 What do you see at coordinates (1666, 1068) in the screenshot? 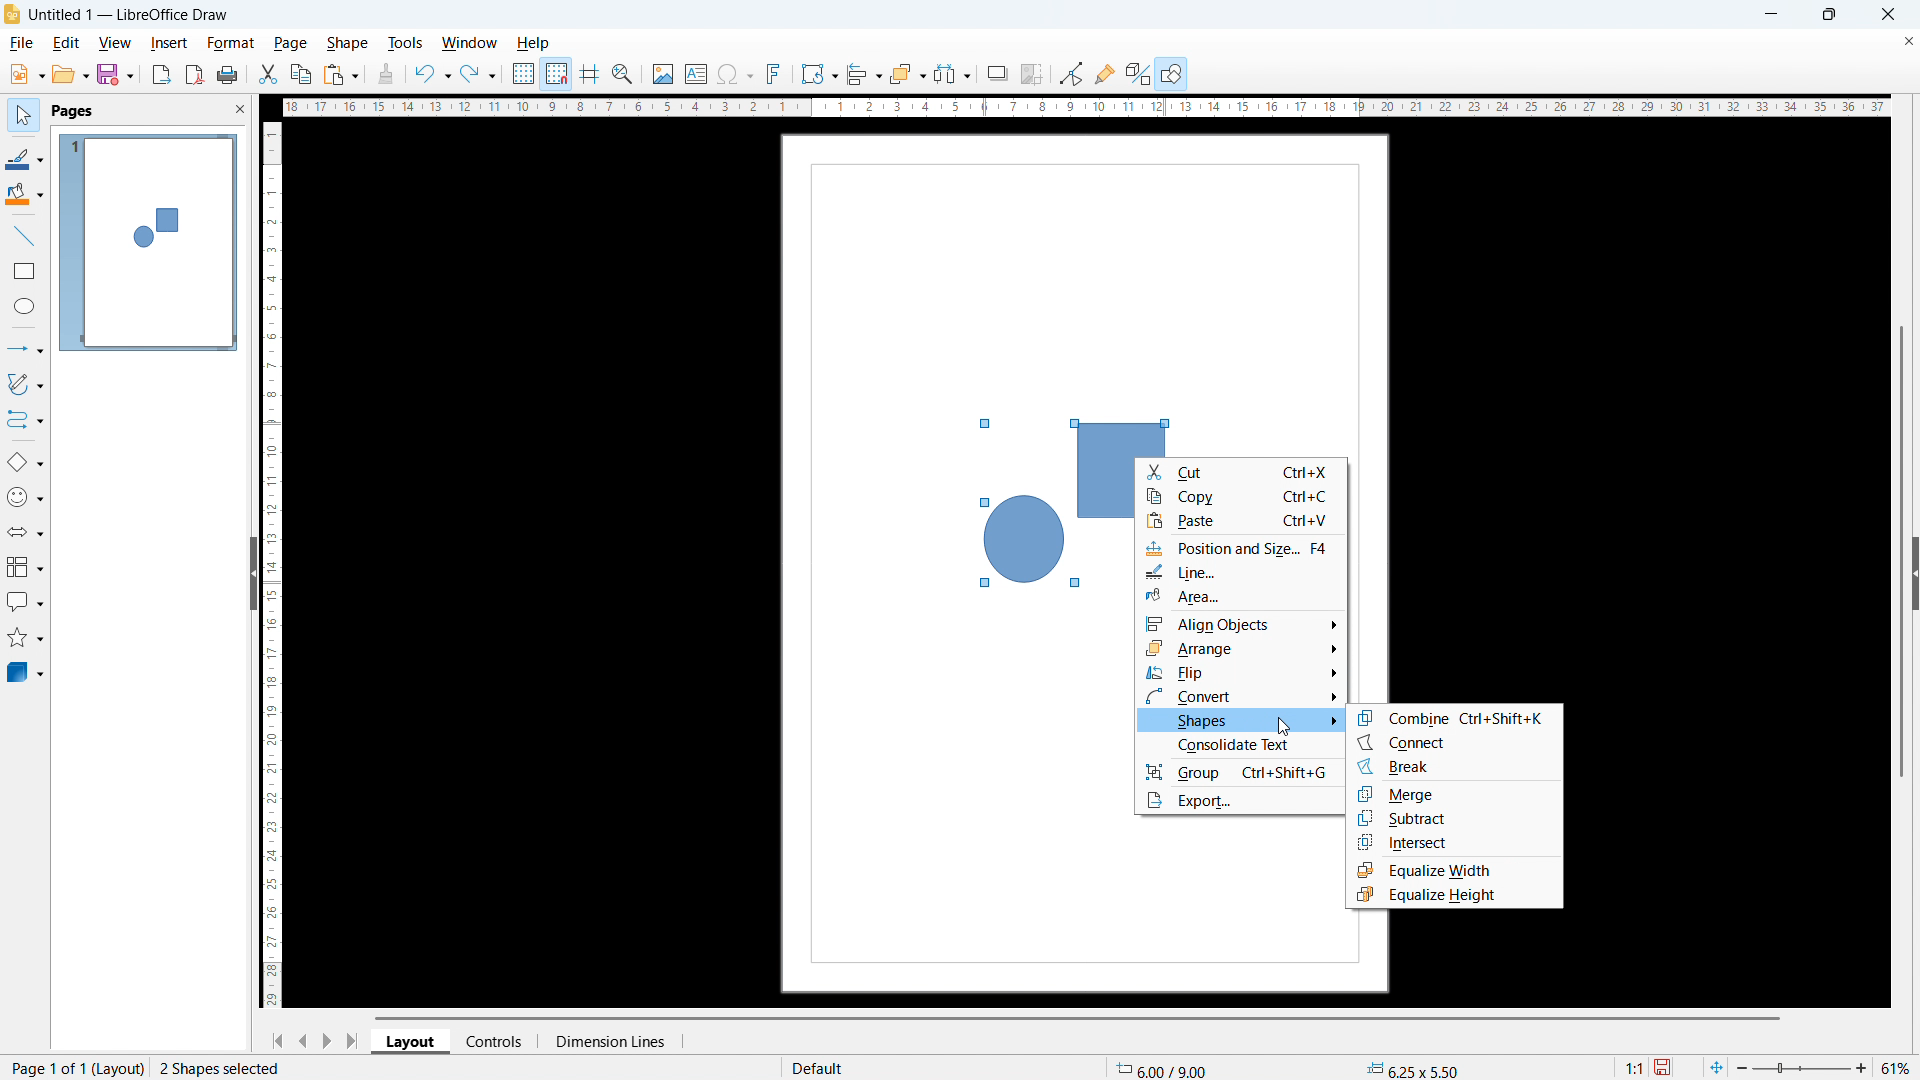
I see `save` at bounding box center [1666, 1068].